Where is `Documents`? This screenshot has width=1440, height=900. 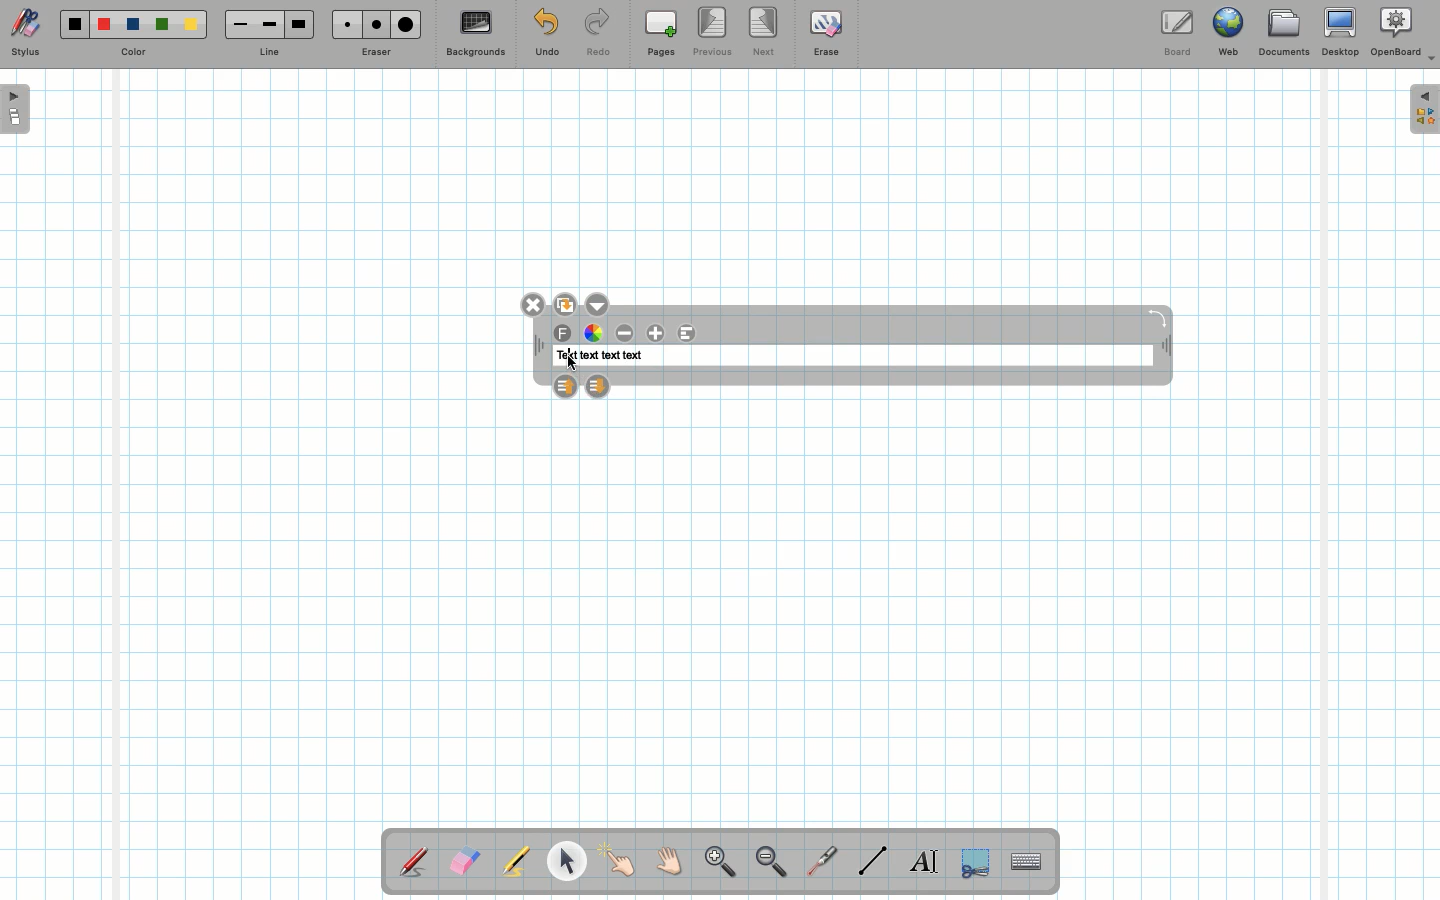 Documents is located at coordinates (1283, 35).